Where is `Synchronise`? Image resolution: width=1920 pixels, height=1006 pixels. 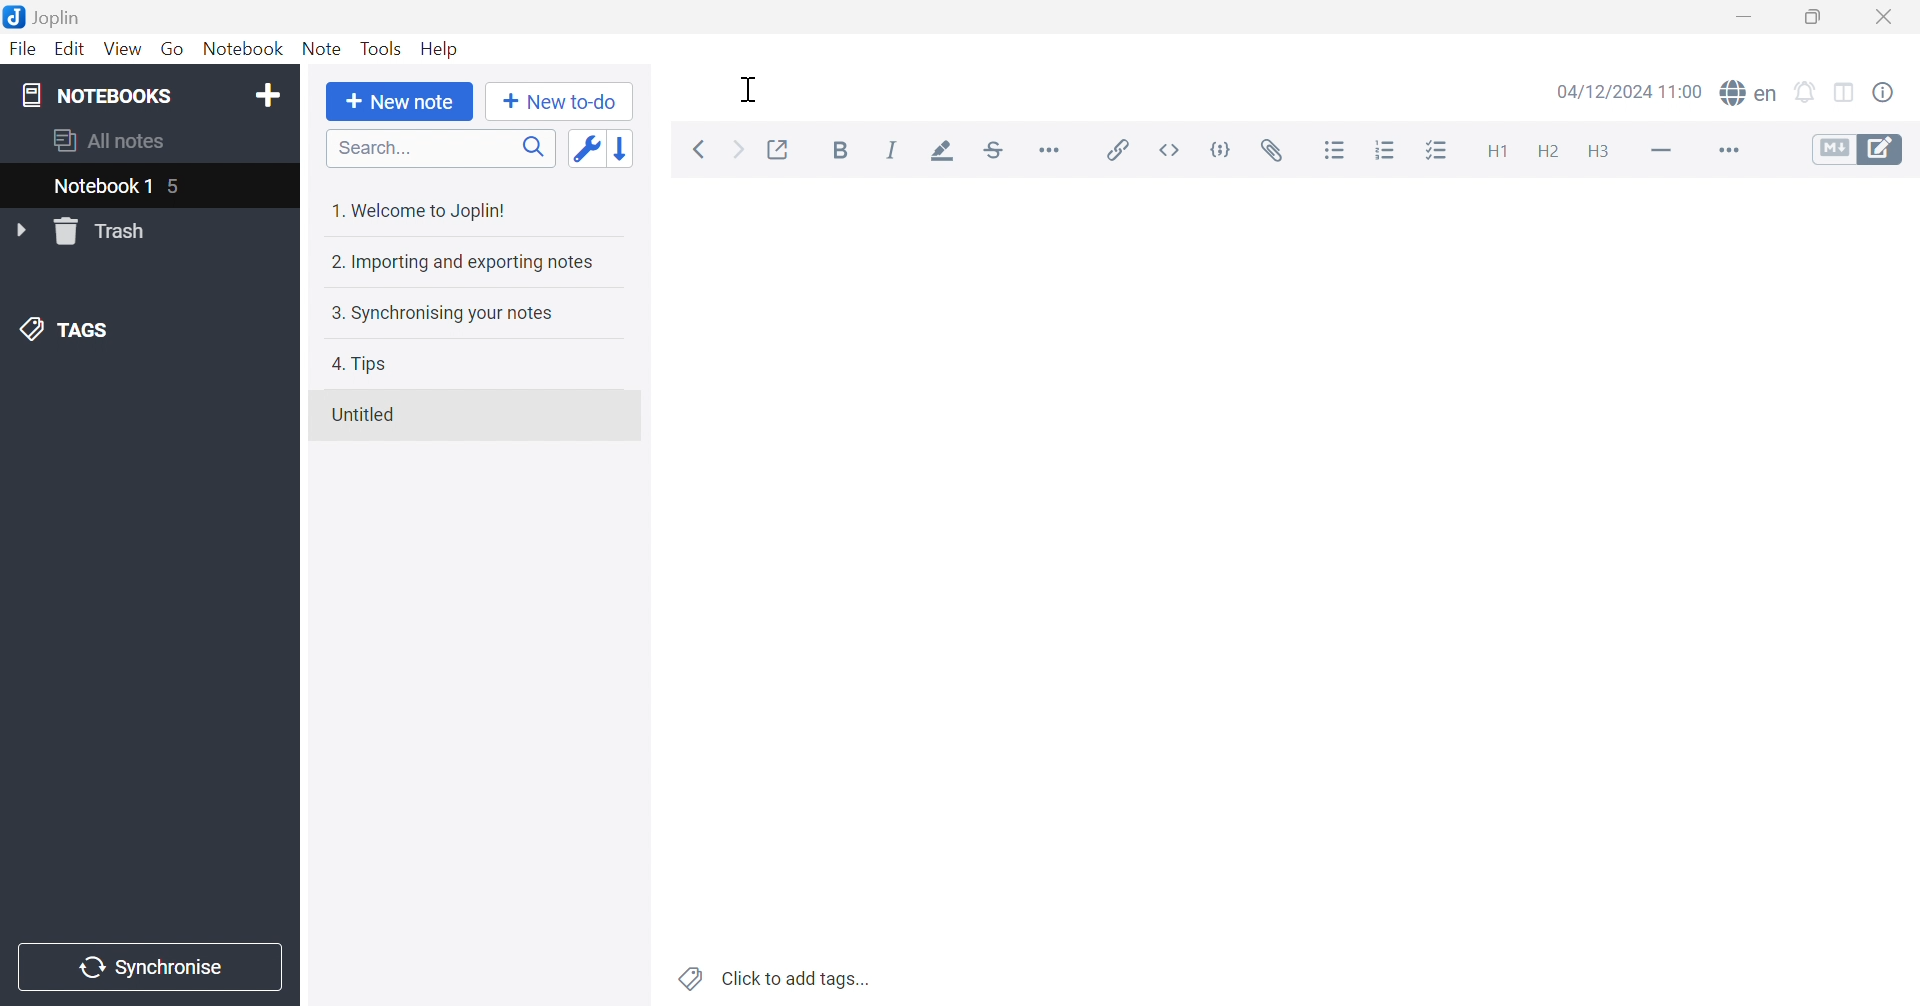
Synchronise is located at coordinates (153, 968).